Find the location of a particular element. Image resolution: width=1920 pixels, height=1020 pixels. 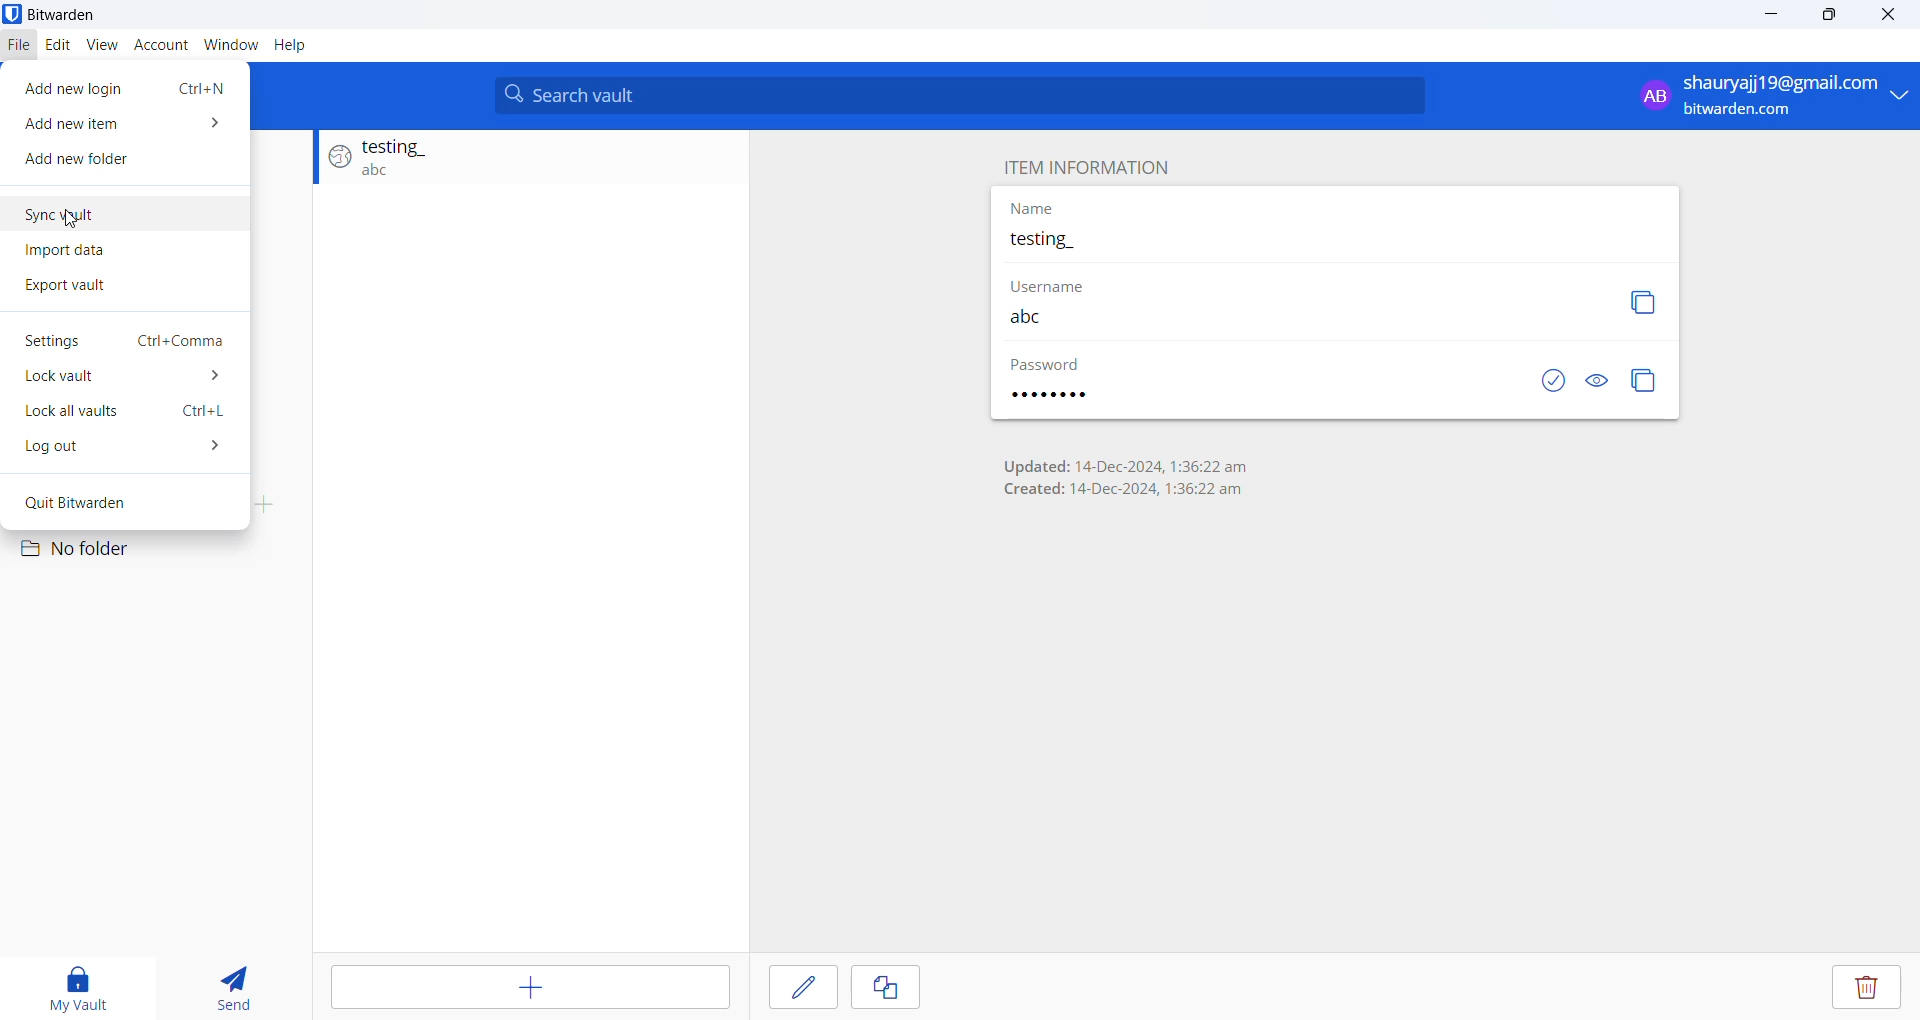

Import data is located at coordinates (117, 251).